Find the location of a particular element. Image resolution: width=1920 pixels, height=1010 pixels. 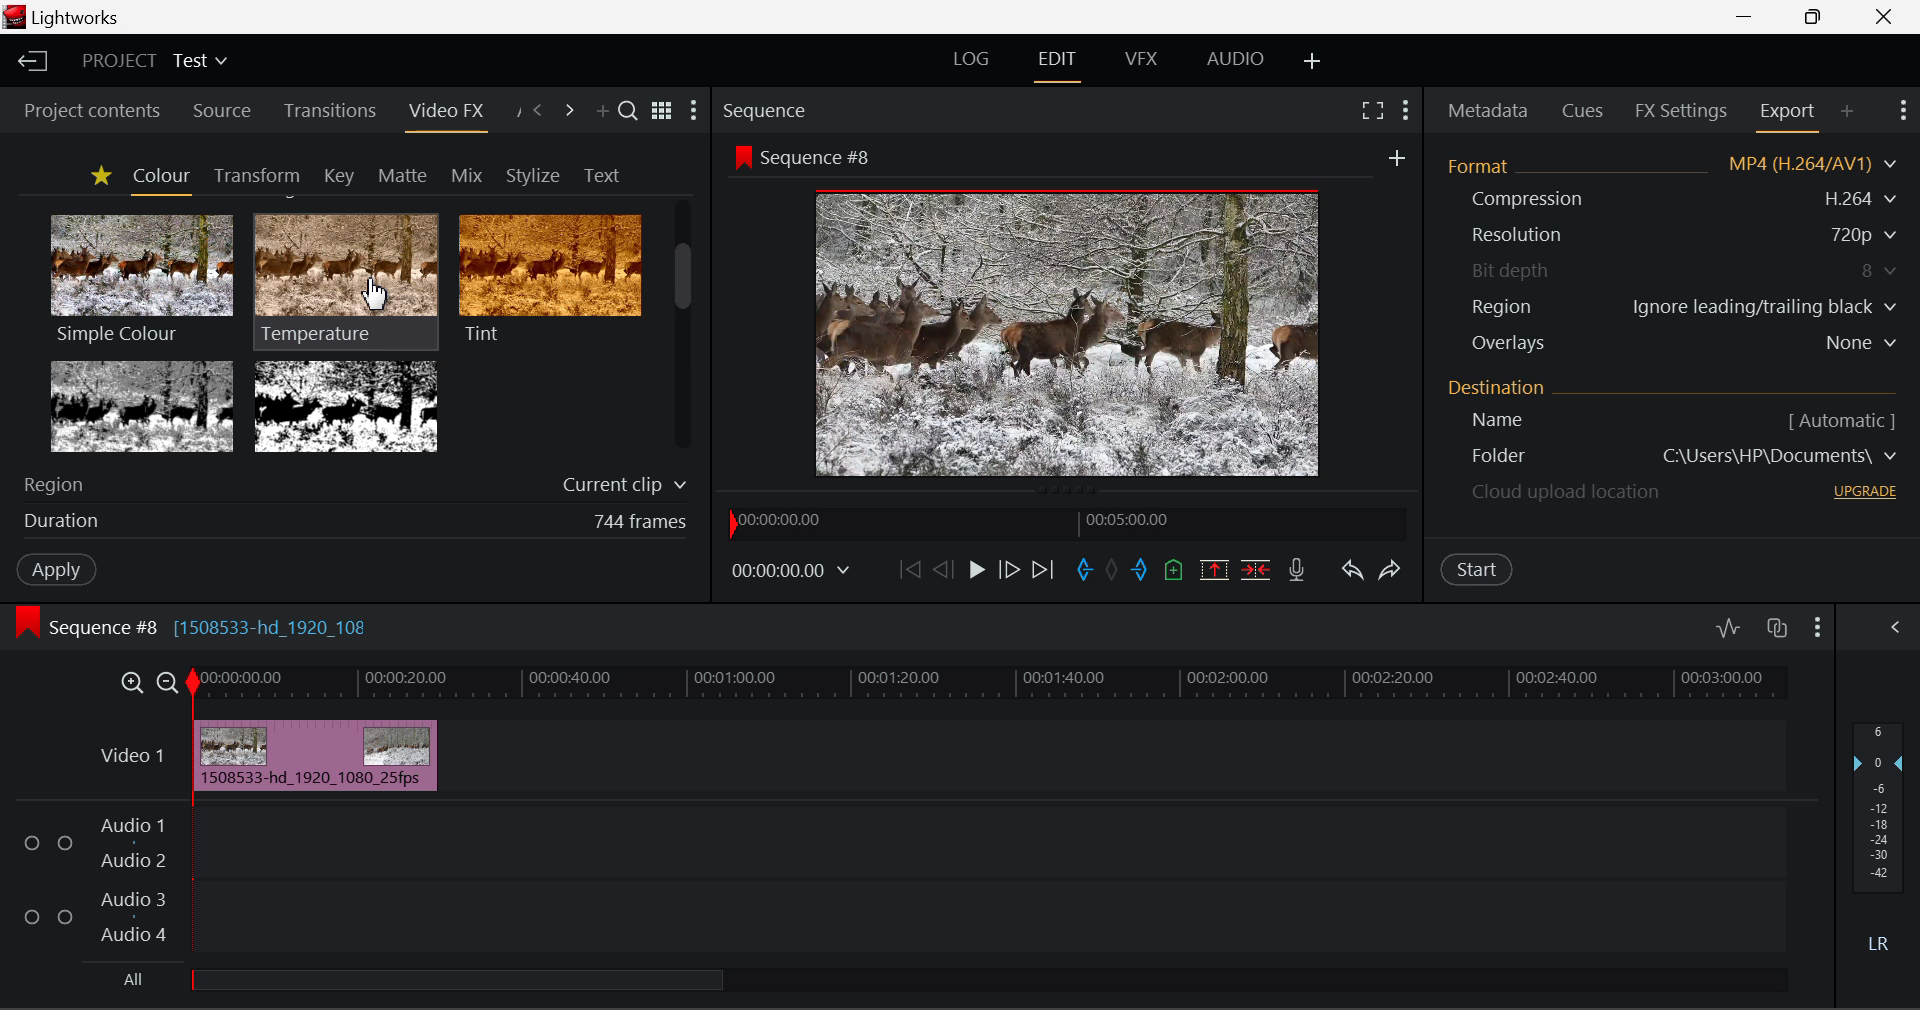

Cloud upload location - upgrade is located at coordinates (1567, 495).